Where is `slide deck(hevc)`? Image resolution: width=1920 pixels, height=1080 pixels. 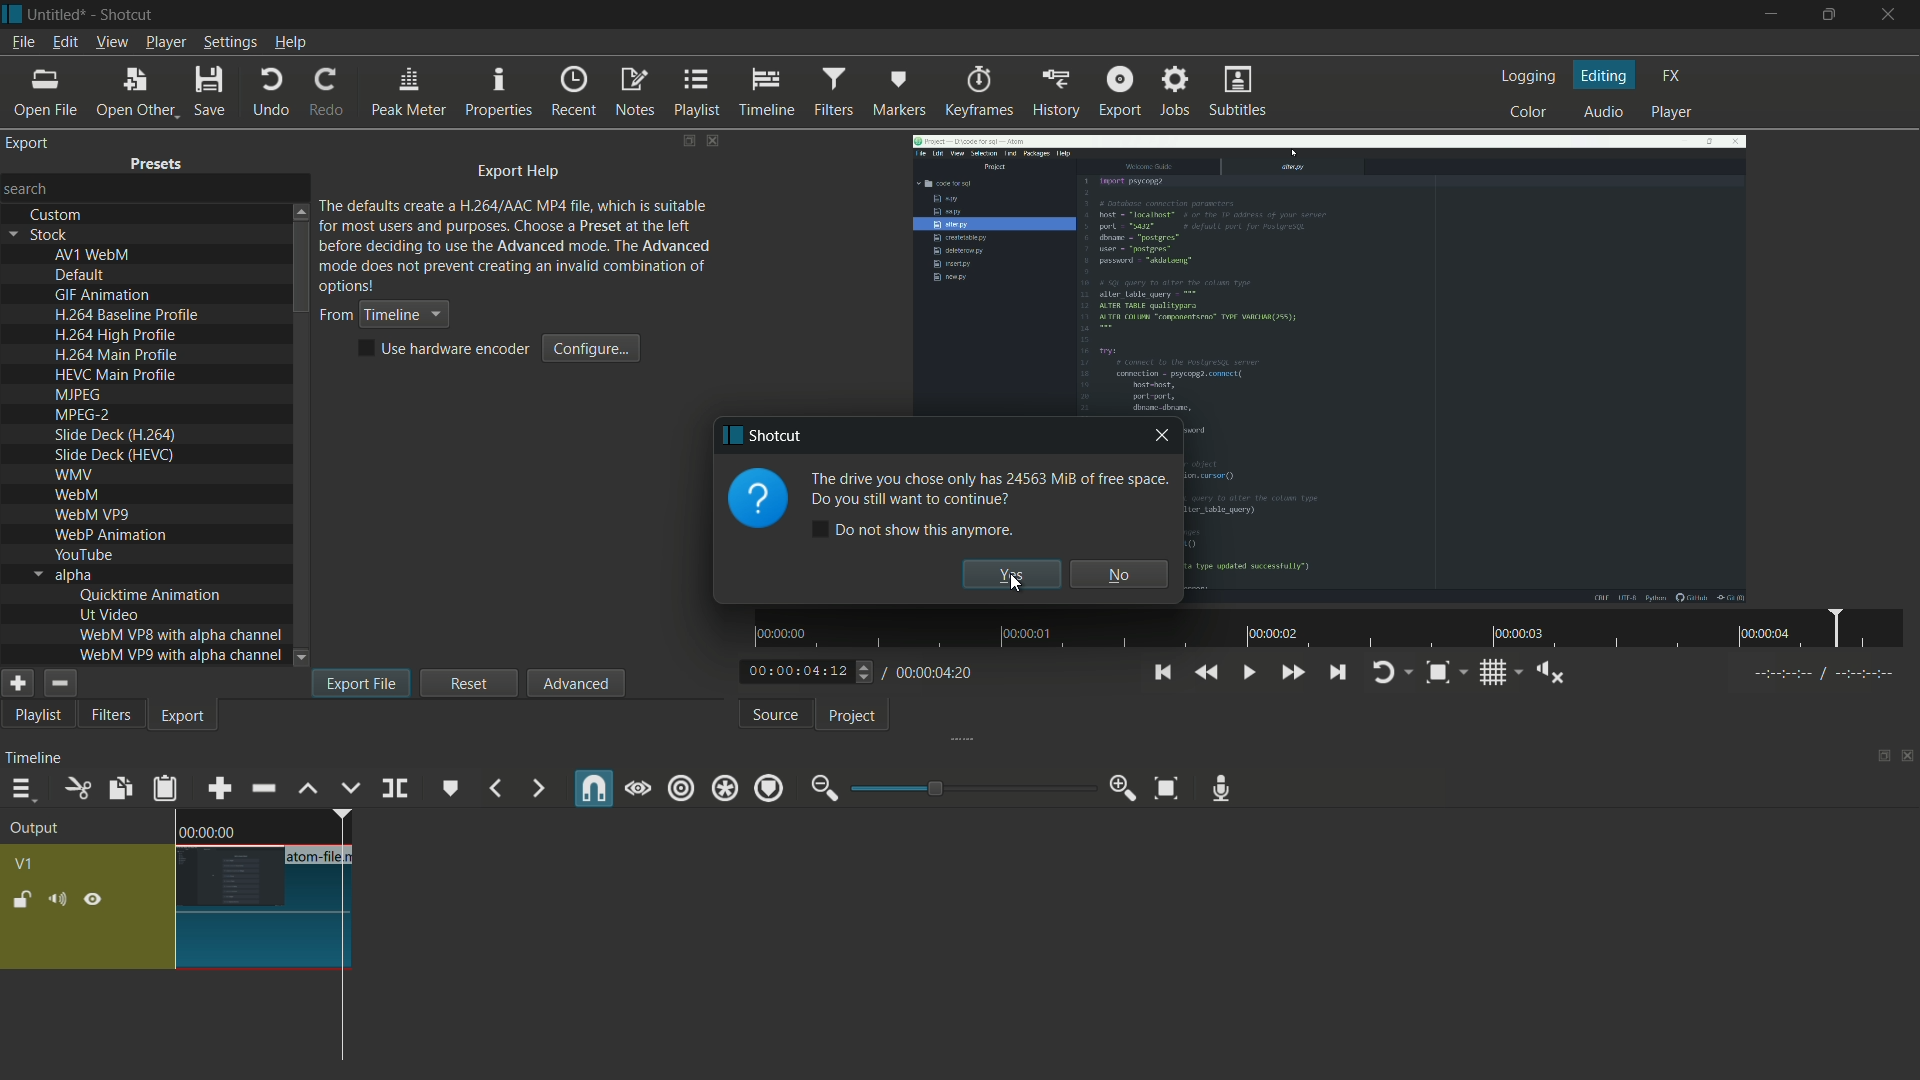 slide deck(hevc) is located at coordinates (113, 454).